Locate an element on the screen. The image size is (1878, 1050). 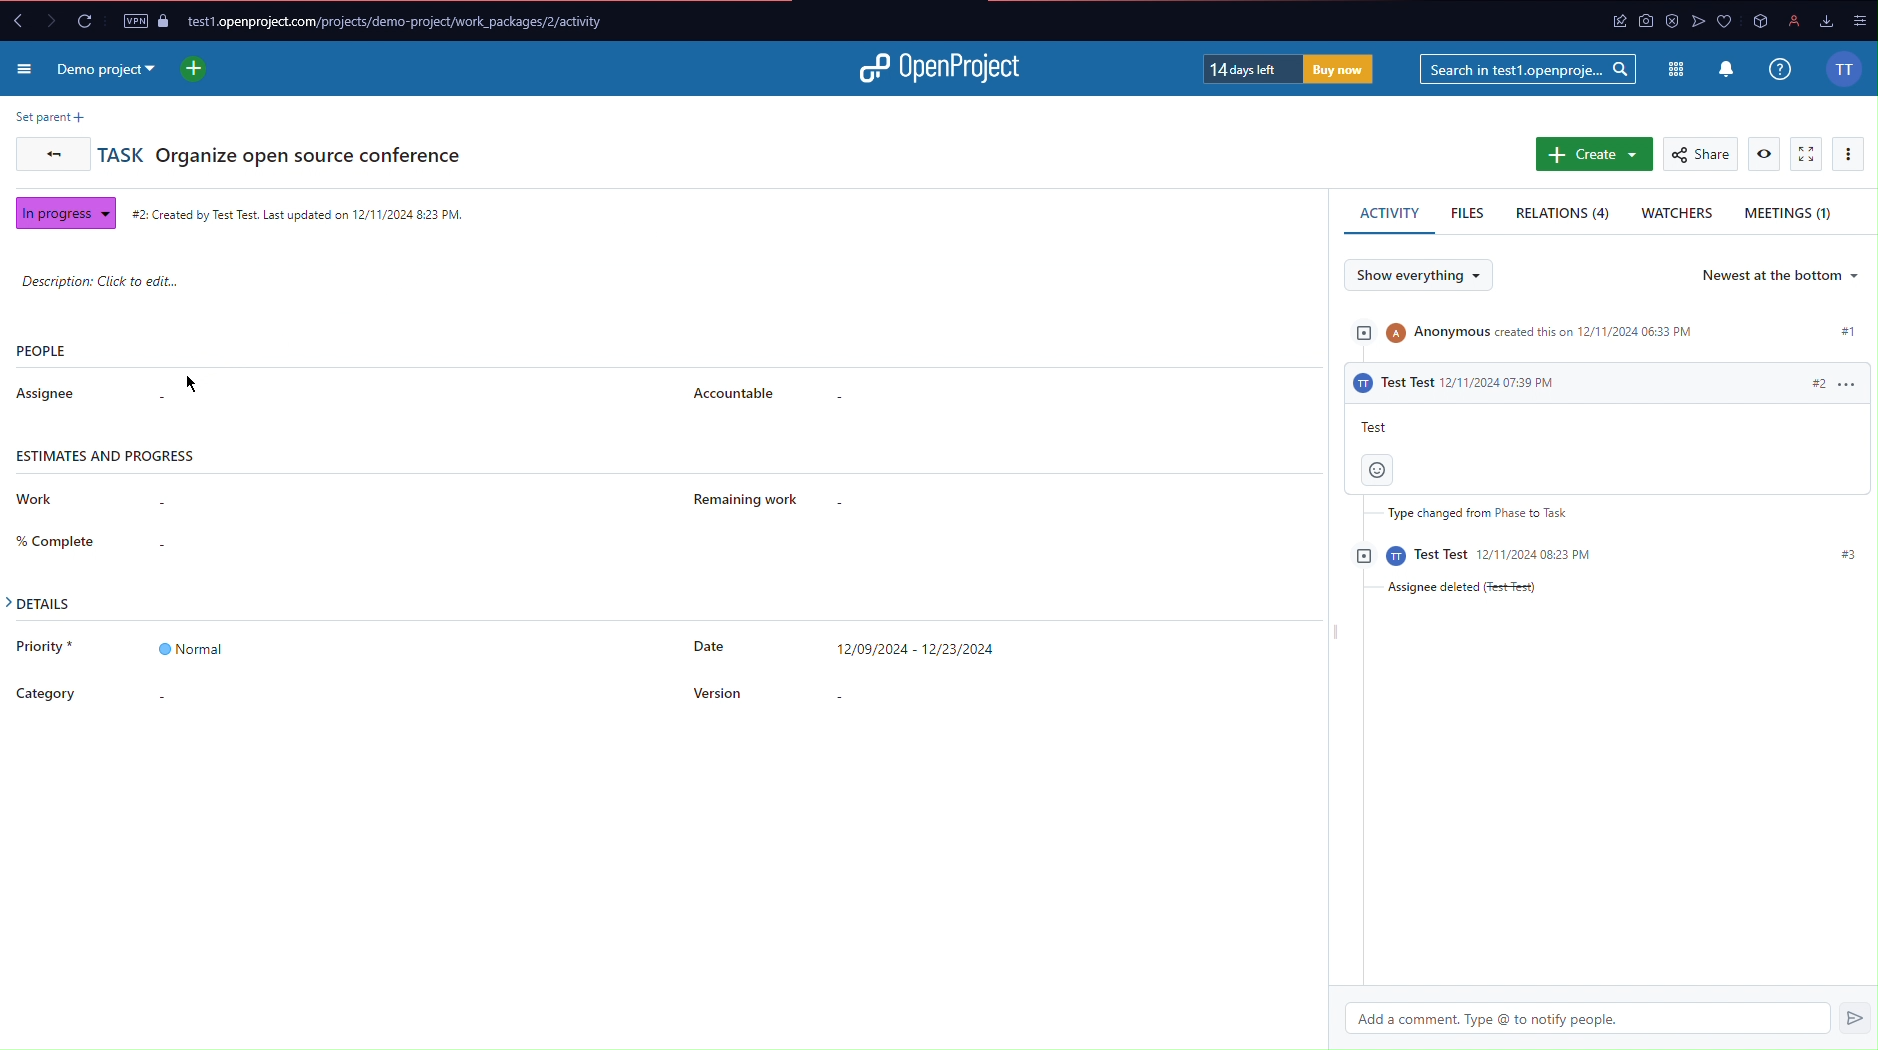
Watchers is located at coordinates (1677, 216).